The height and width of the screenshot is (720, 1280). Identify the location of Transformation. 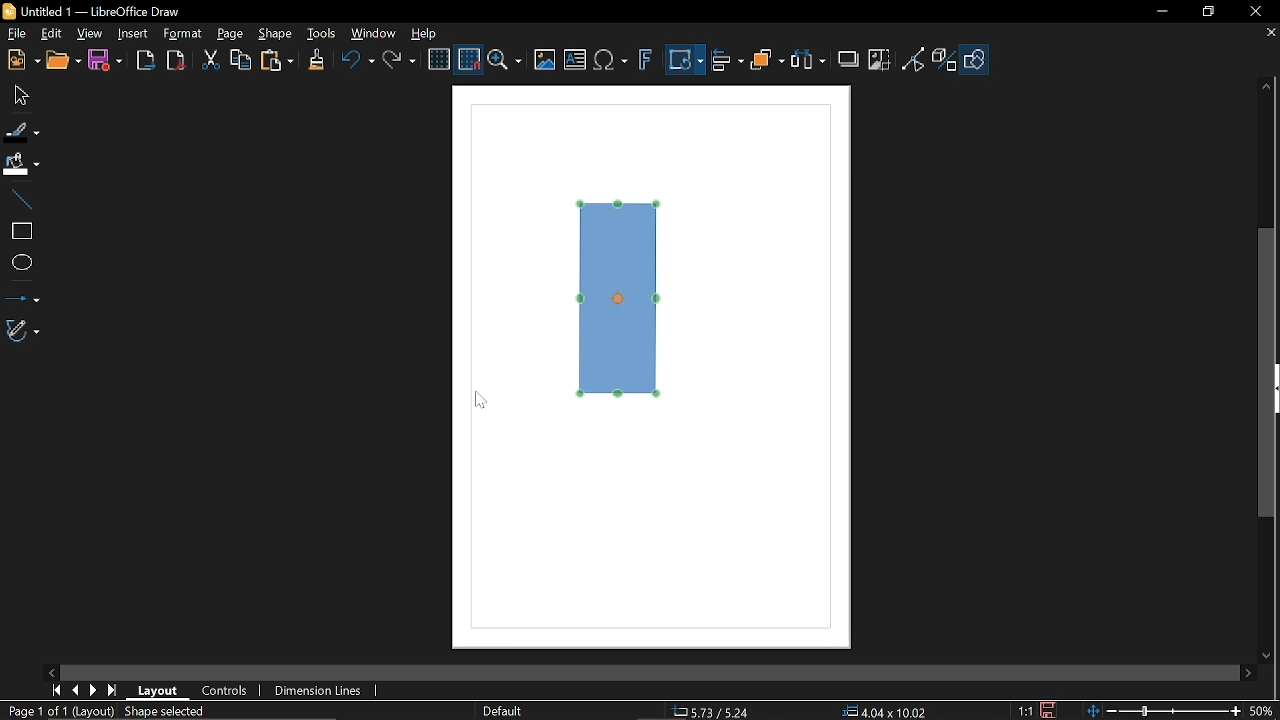
(685, 62).